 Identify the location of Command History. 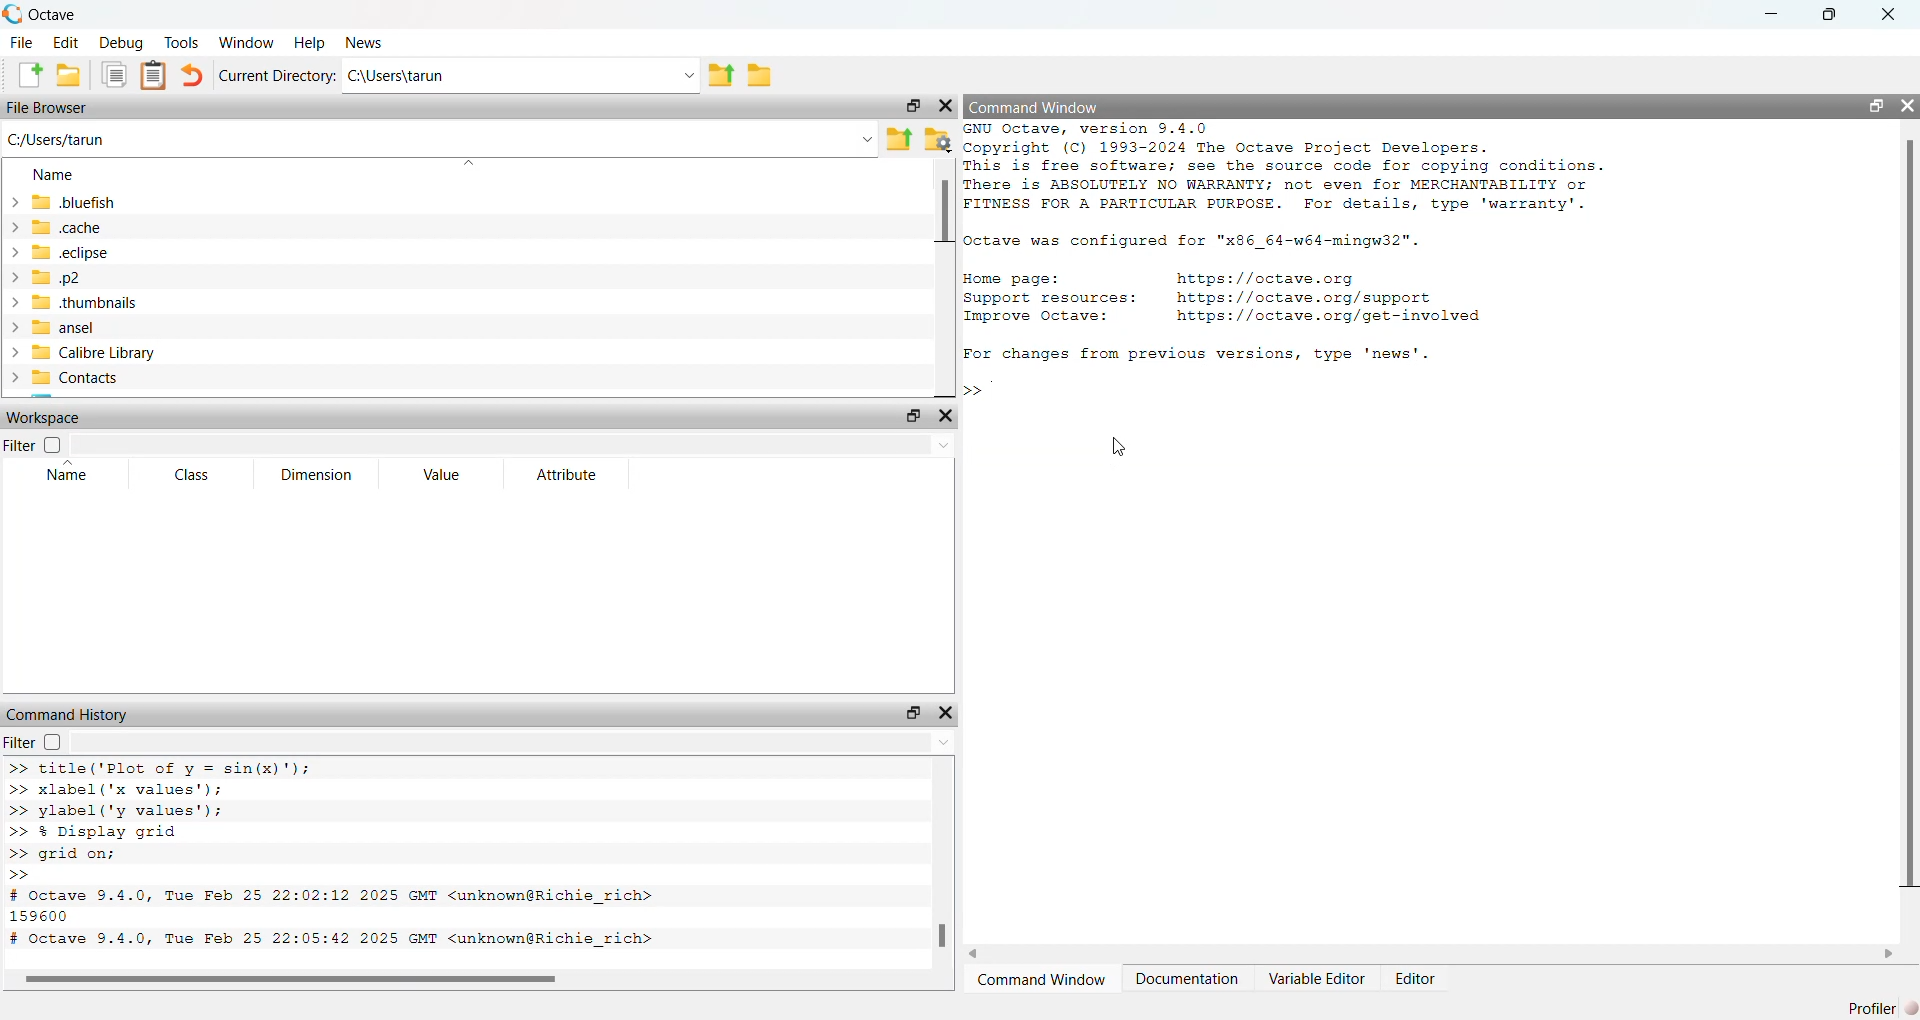
(73, 714).